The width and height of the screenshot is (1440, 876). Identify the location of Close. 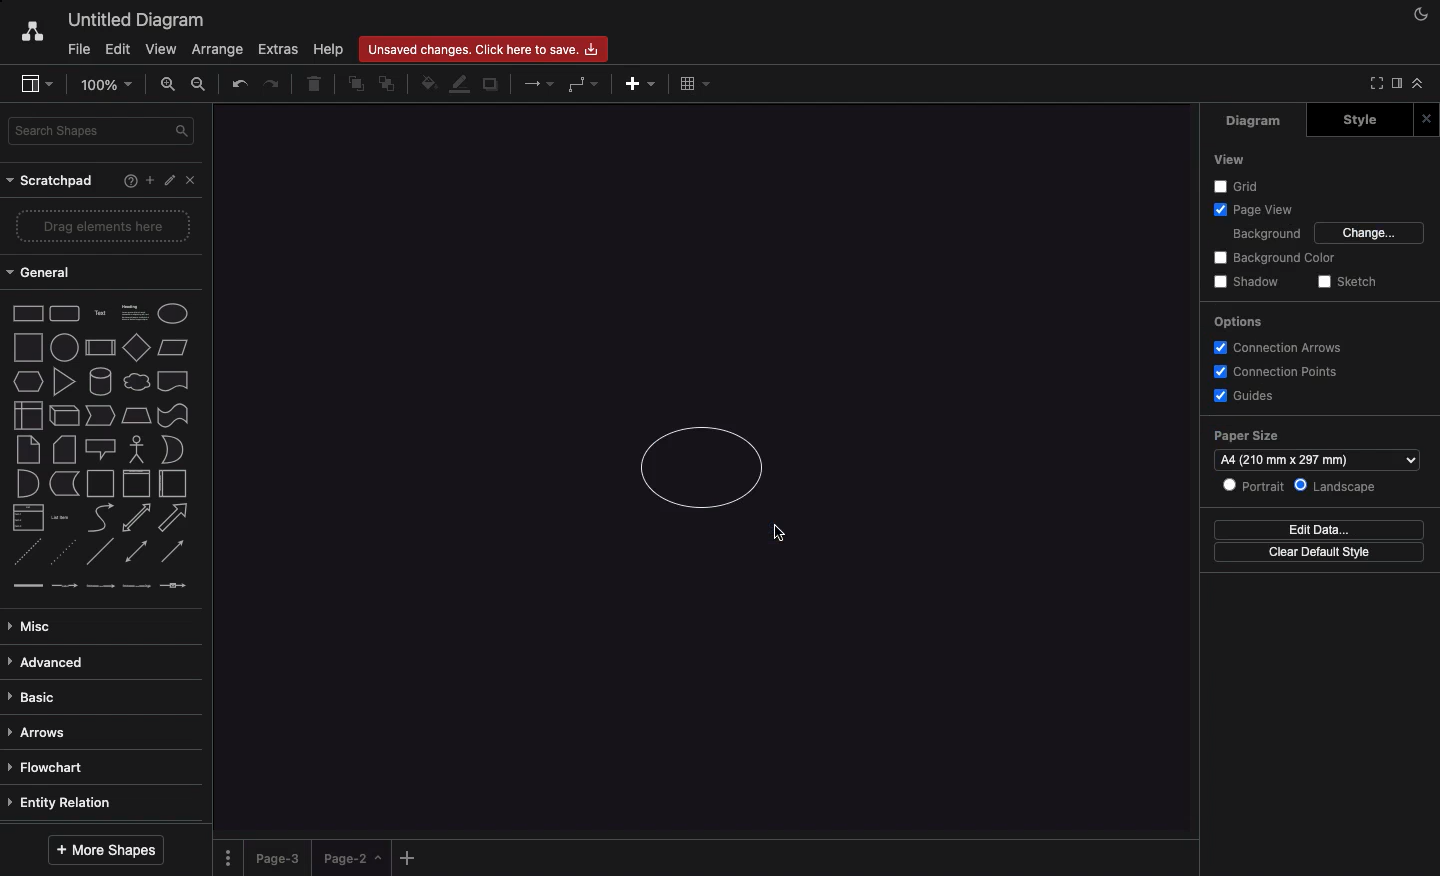
(1429, 118).